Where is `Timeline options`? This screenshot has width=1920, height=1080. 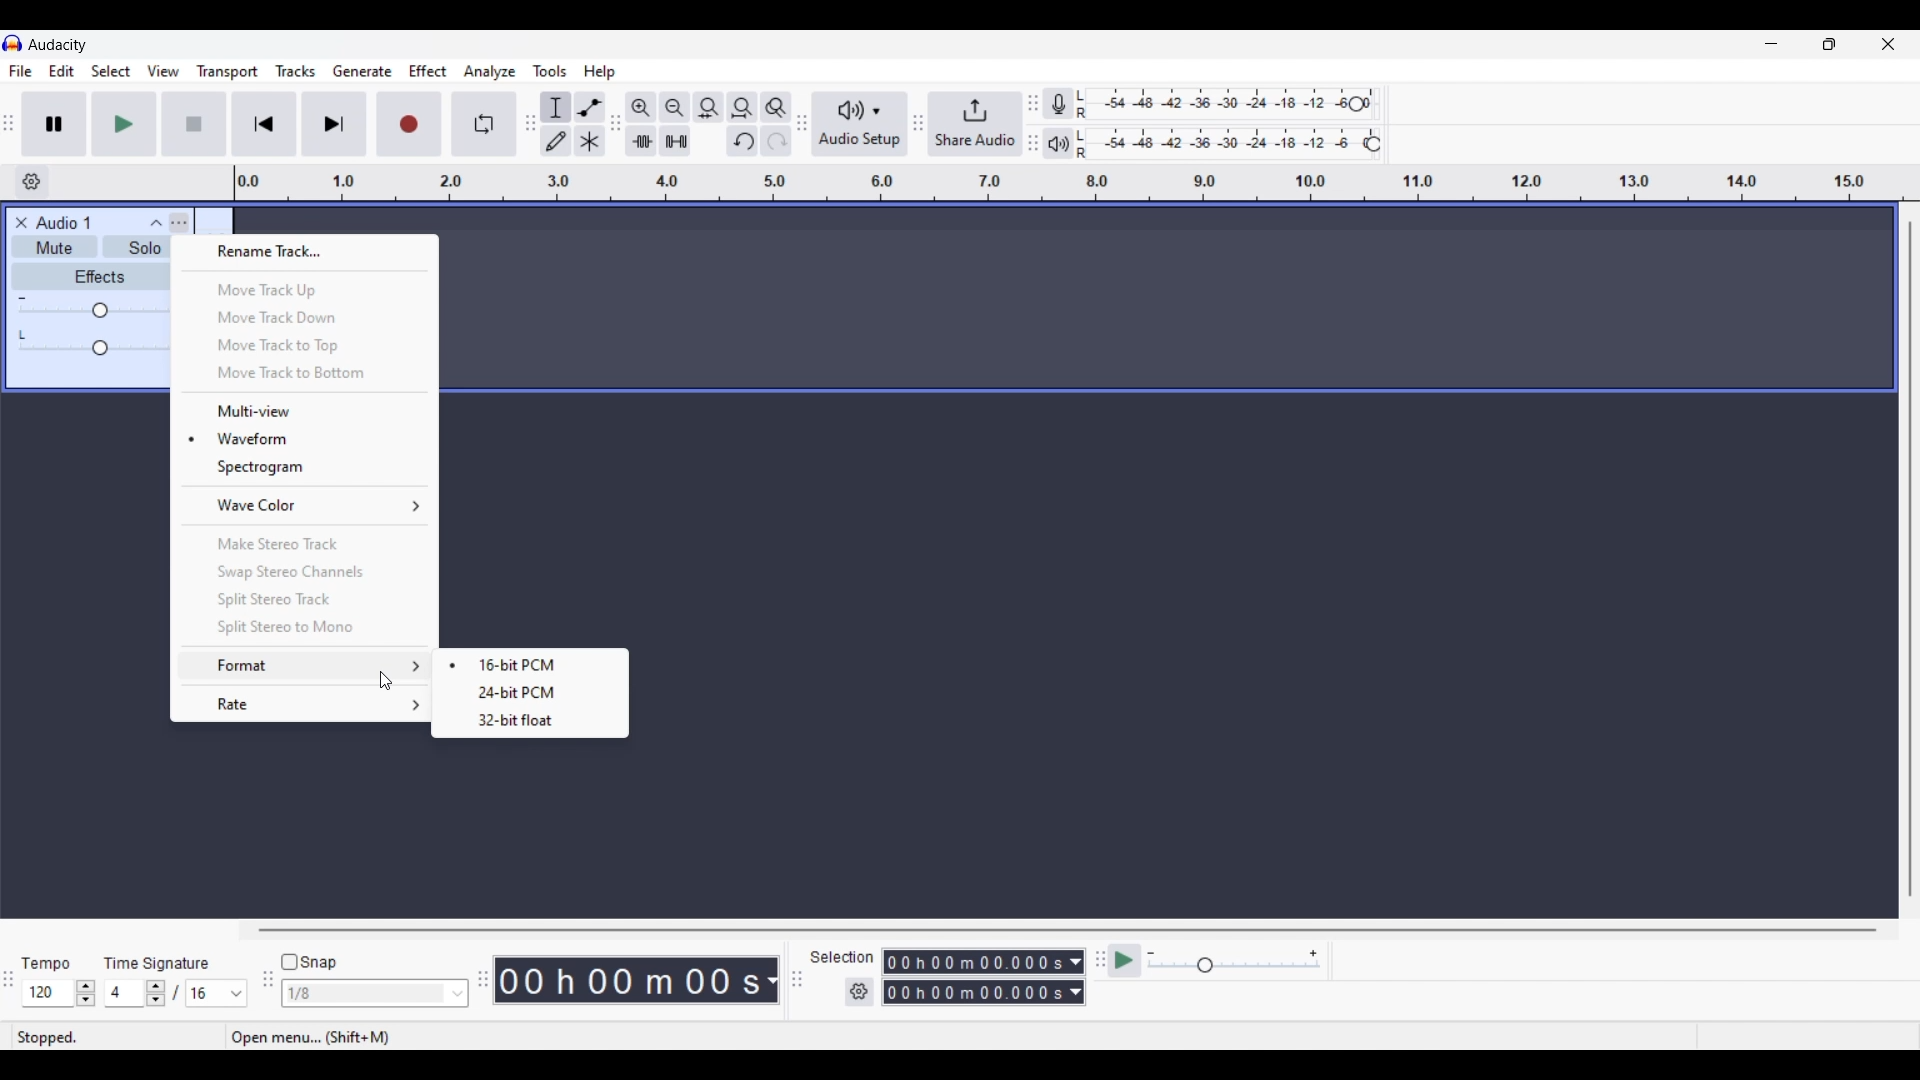 Timeline options is located at coordinates (31, 182).